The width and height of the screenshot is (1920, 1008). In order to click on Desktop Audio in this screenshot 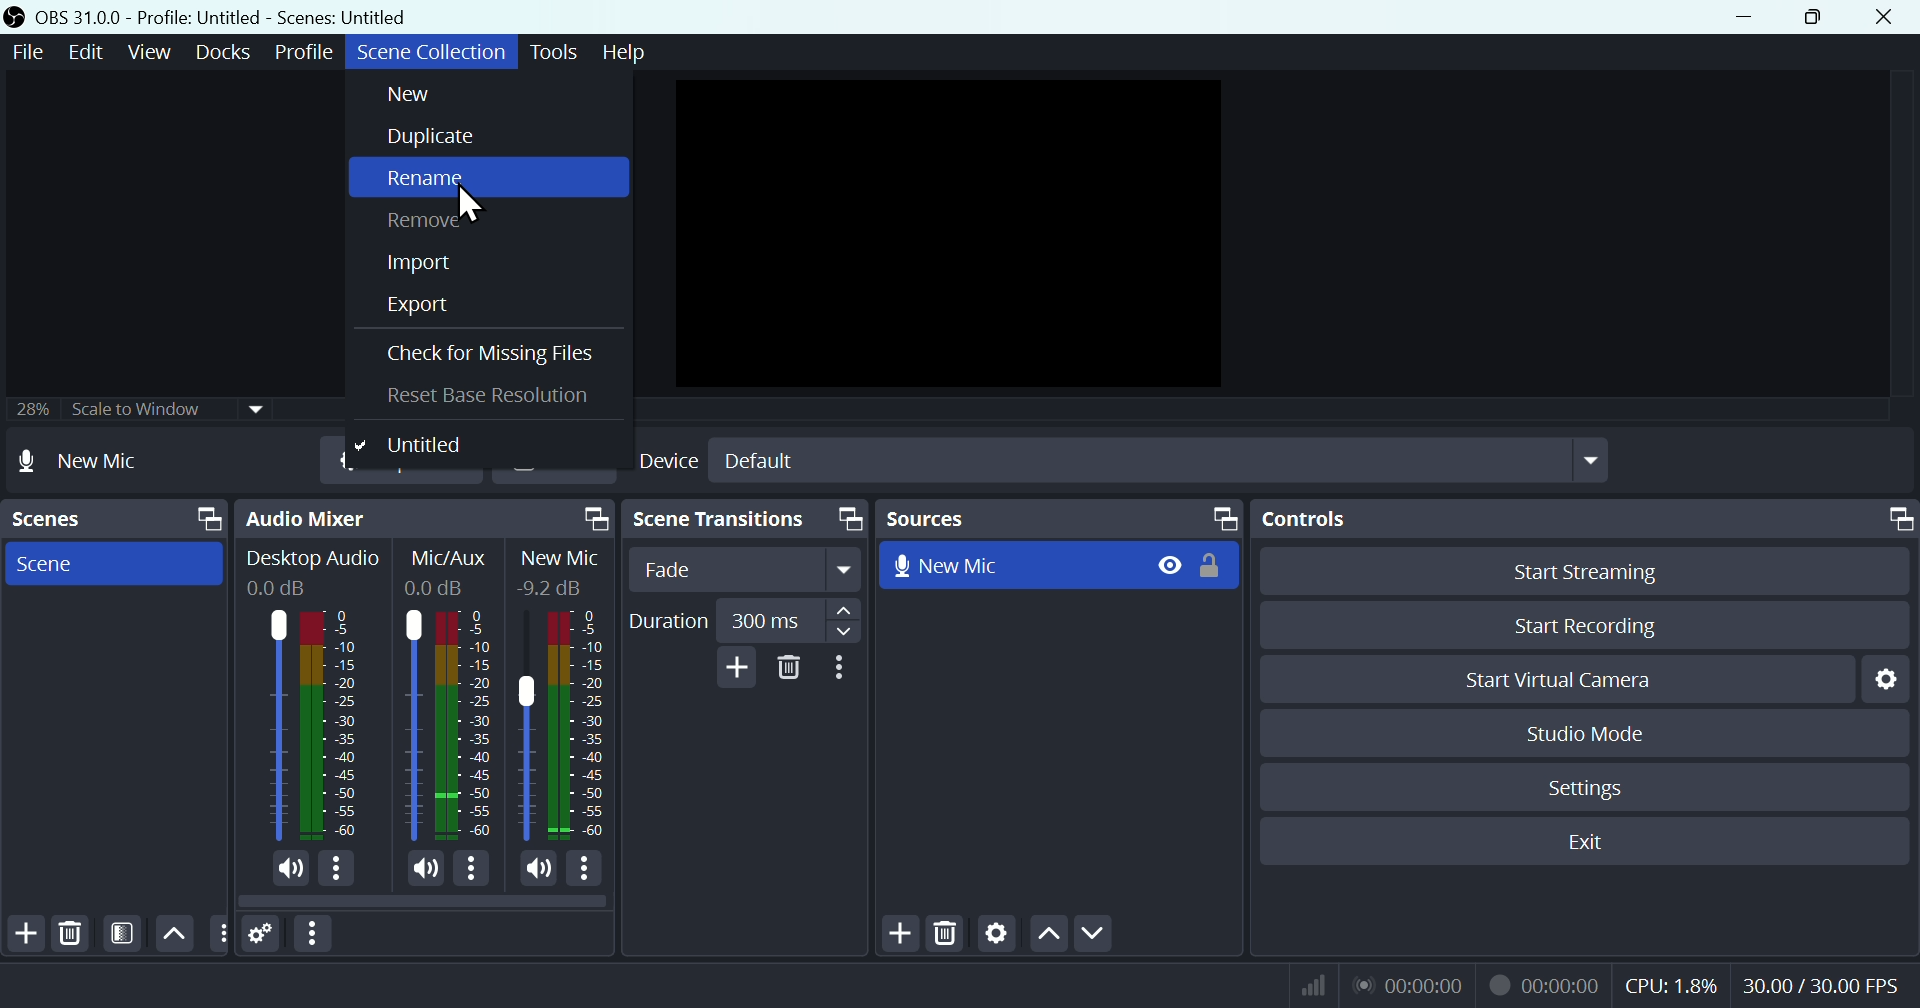, I will do `click(334, 726)`.